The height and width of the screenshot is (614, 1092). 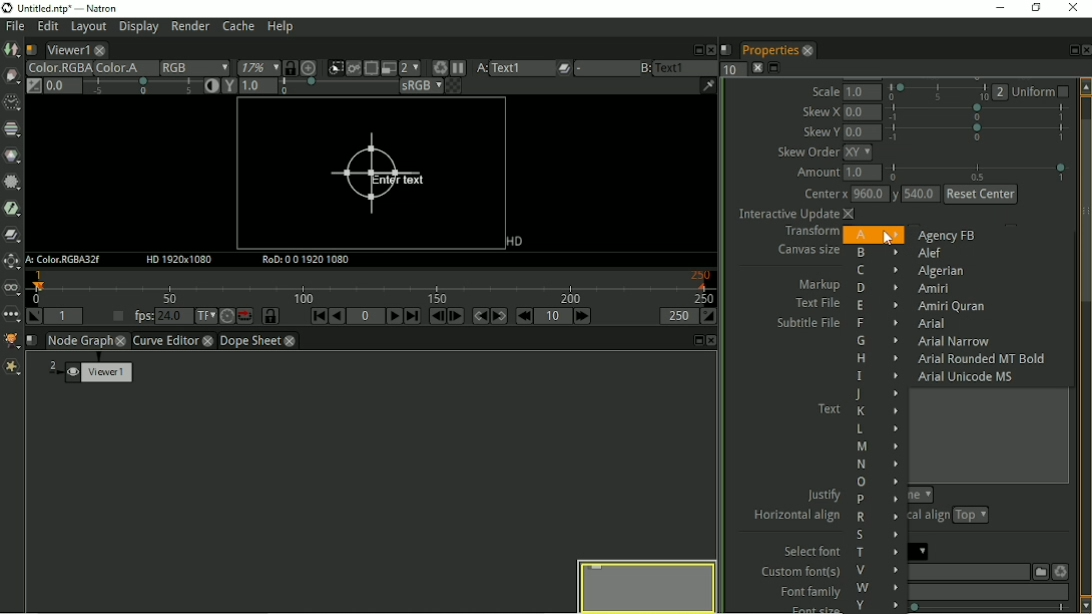 I want to click on Switch between "Neutral" 1.0 gain f-stop and the previous setting , so click(x=33, y=86).